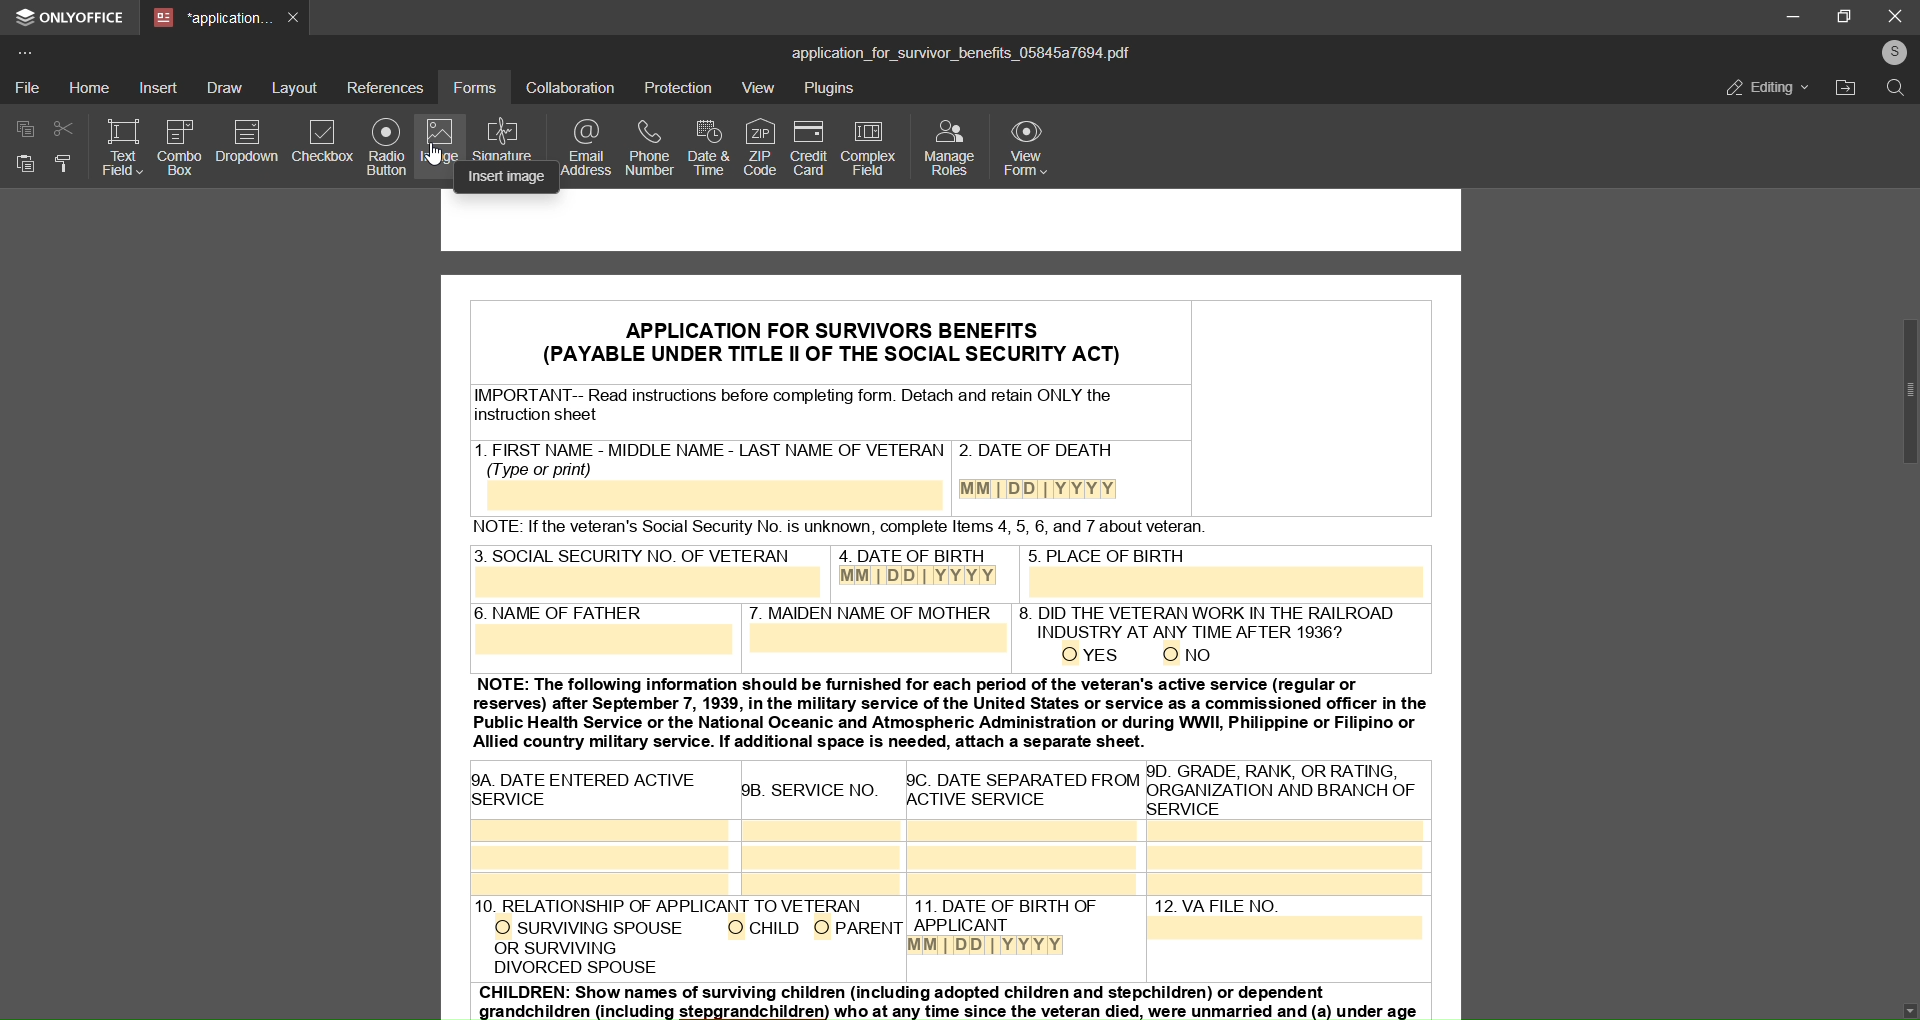 The width and height of the screenshot is (1920, 1020). What do you see at coordinates (323, 144) in the screenshot?
I see `check box` at bounding box center [323, 144].